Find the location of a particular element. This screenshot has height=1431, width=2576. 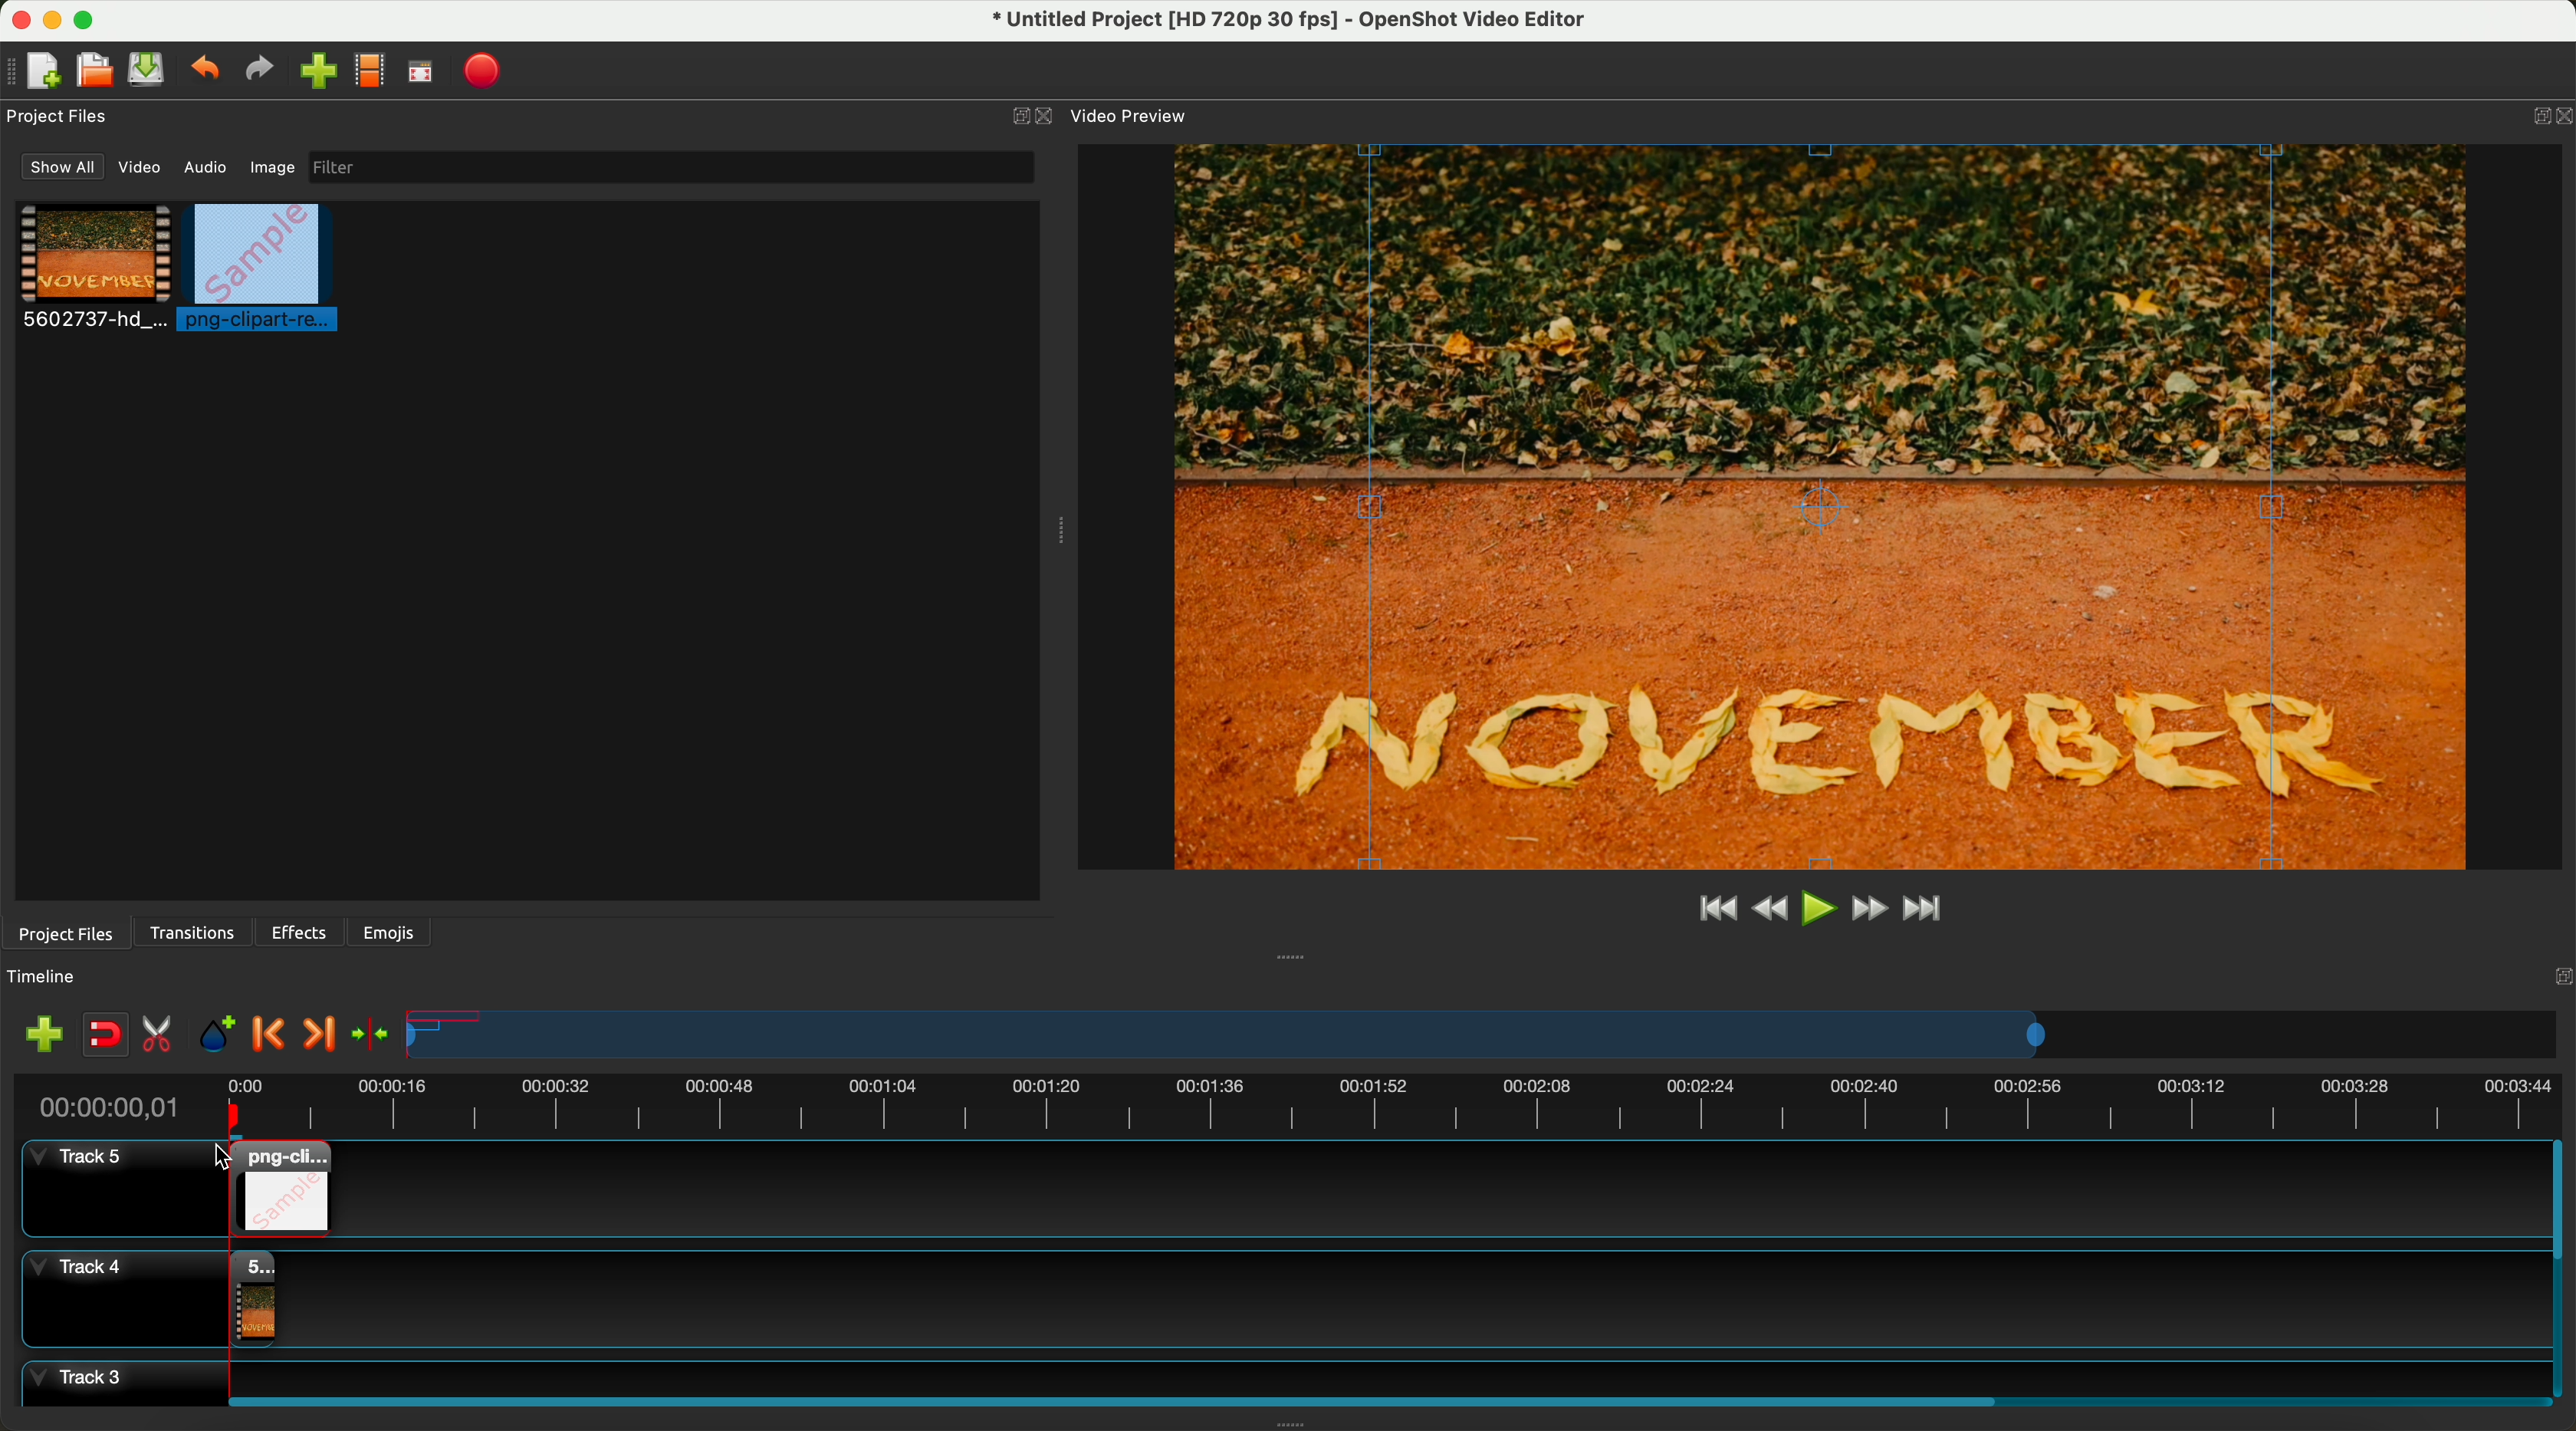

BUTTON is located at coordinates (2536, 111).